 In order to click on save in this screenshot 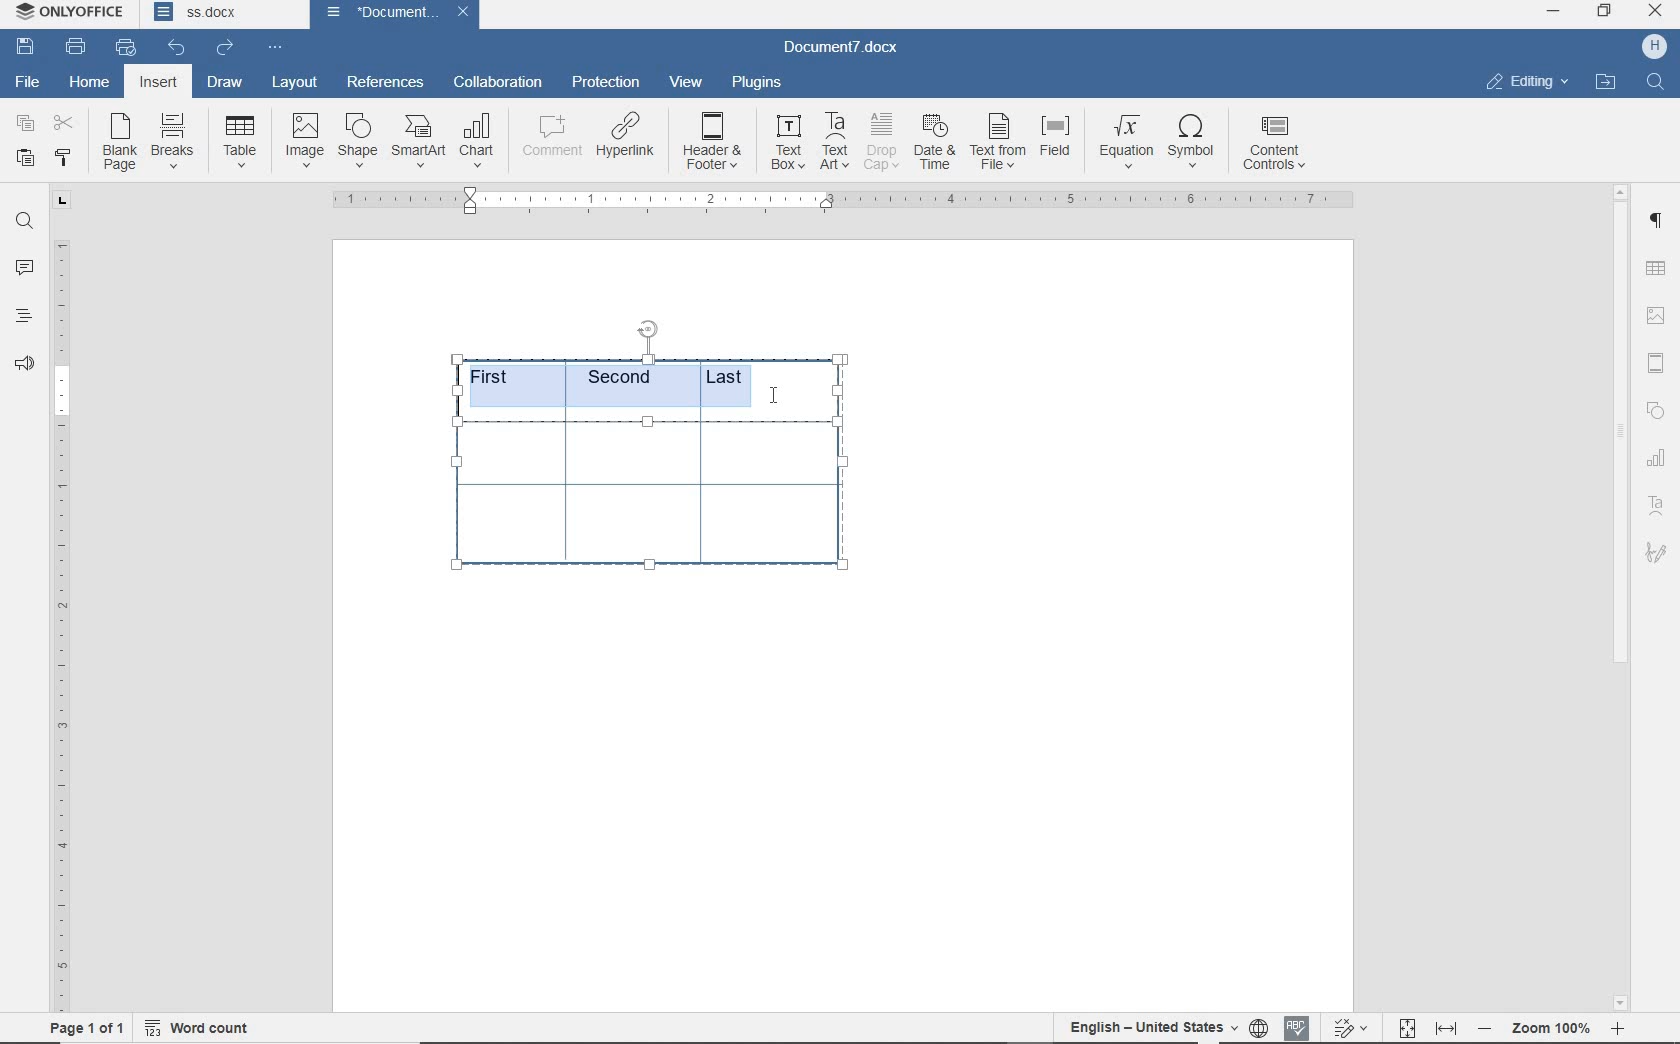, I will do `click(29, 48)`.